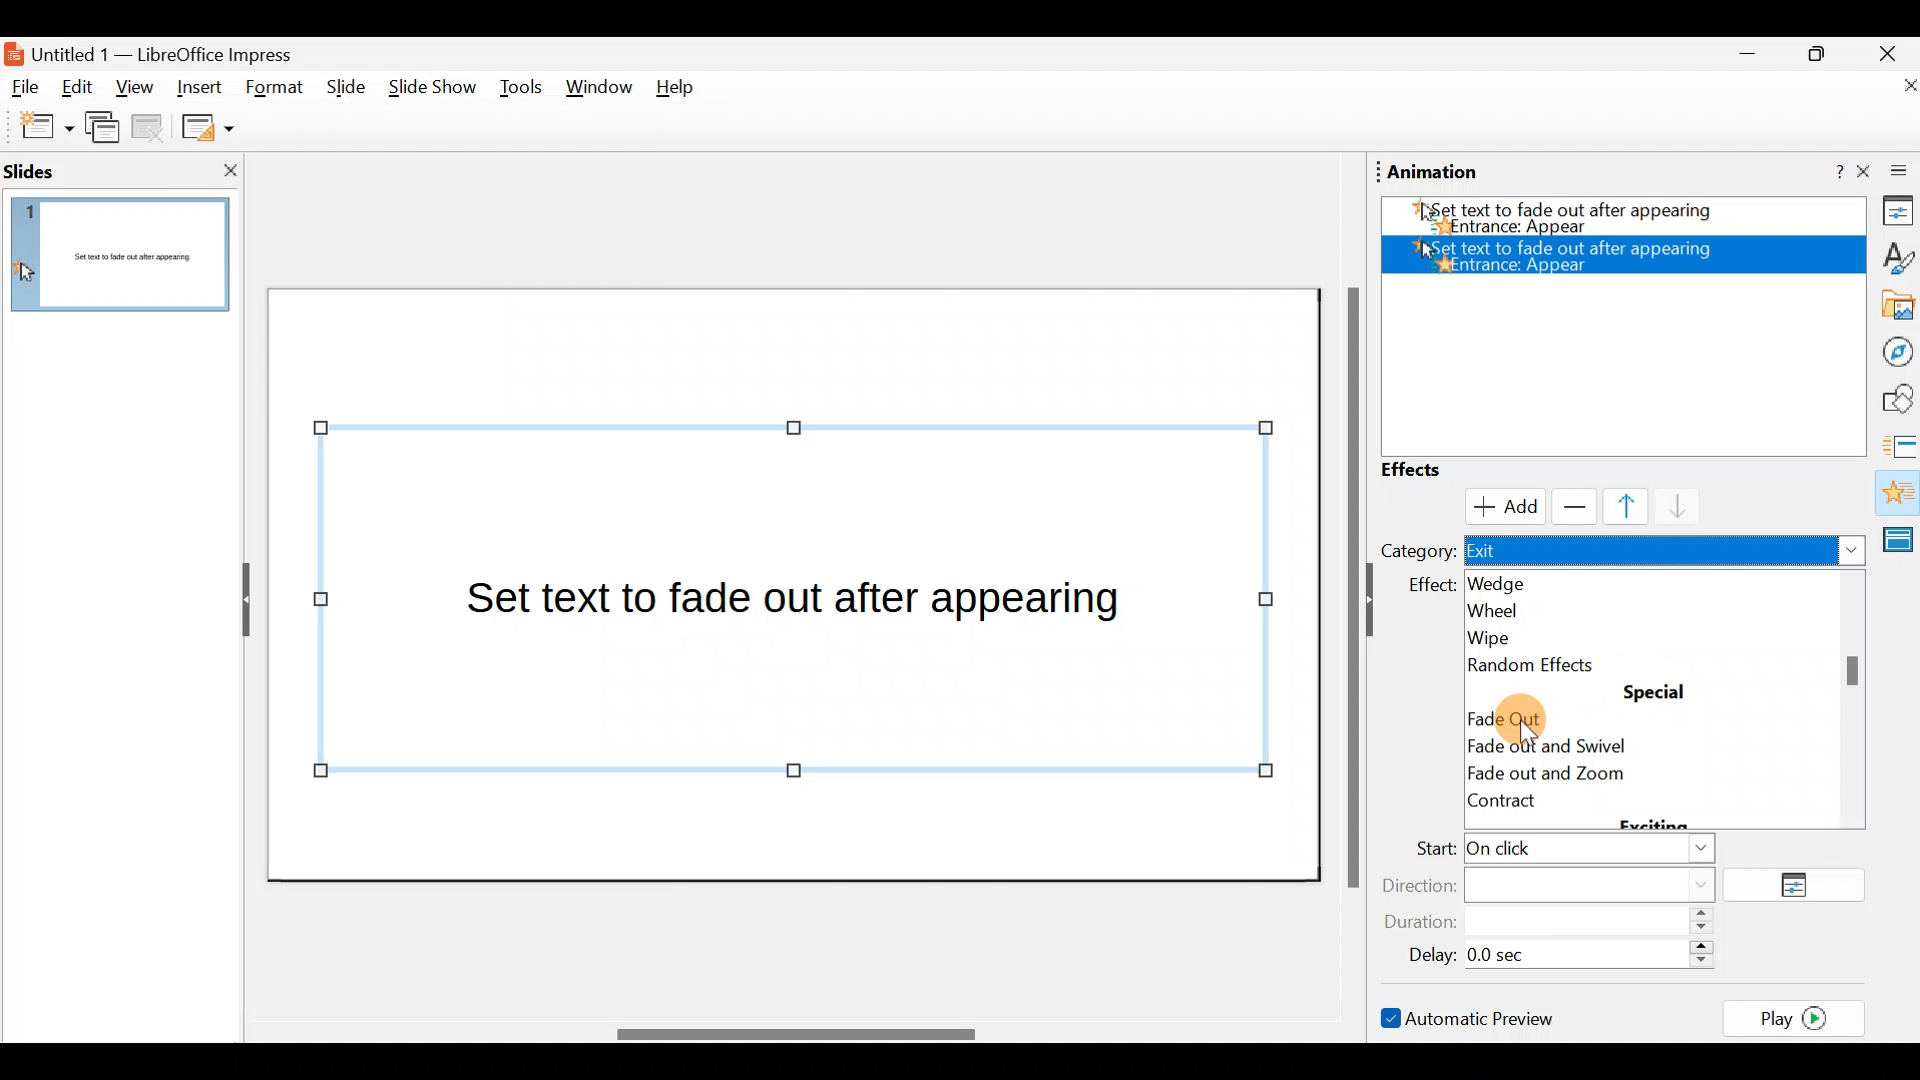  Describe the element at coordinates (1349, 586) in the screenshot. I see `Scroll bar` at that location.